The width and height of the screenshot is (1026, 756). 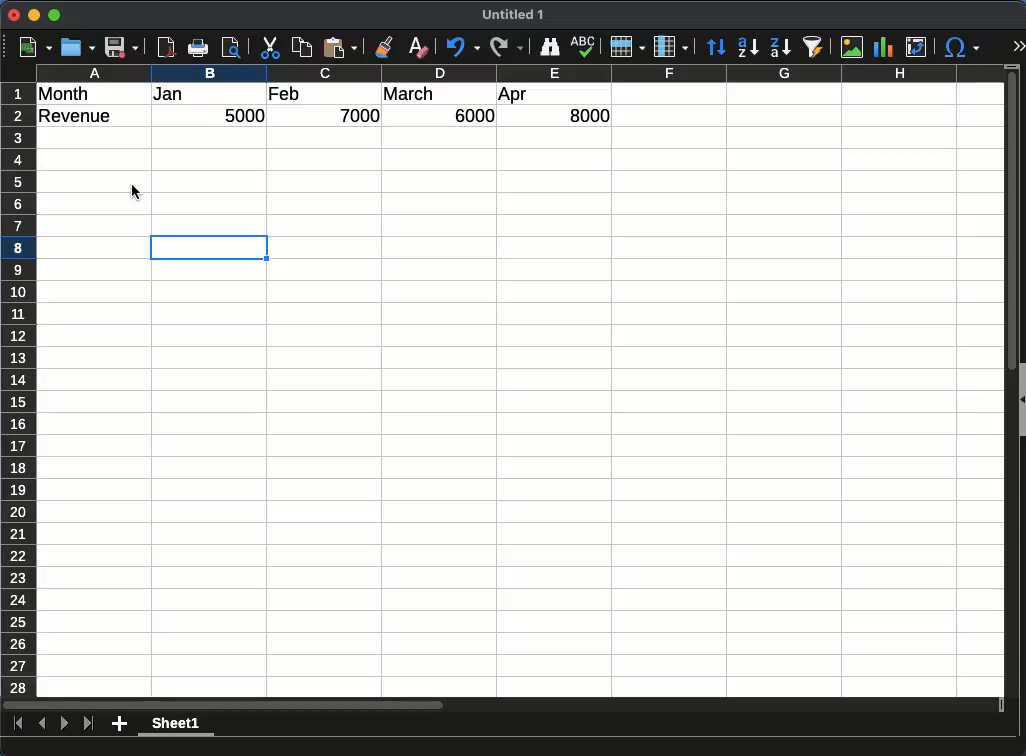 I want to click on jan, so click(x=169, y=94).